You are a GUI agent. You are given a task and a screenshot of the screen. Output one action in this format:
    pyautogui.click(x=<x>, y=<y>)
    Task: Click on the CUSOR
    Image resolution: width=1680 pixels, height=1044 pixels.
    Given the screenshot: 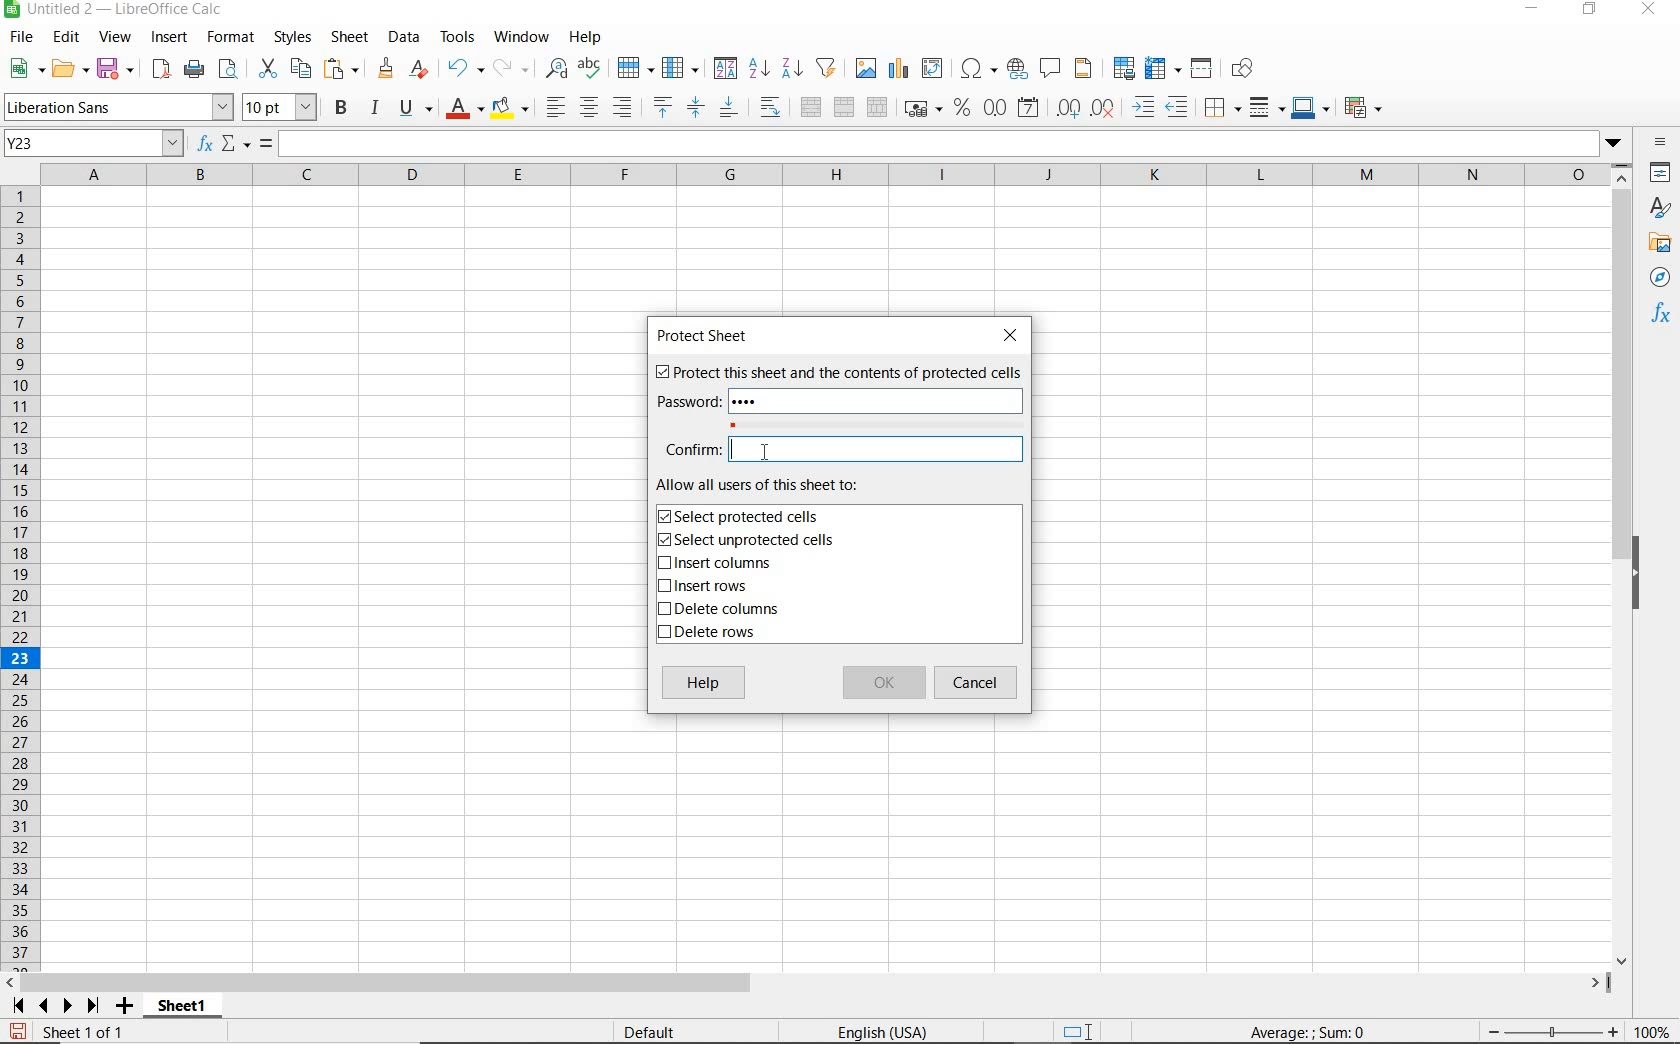 What is the action you would take?
    pyautogui.click(x=763, y=453)
    